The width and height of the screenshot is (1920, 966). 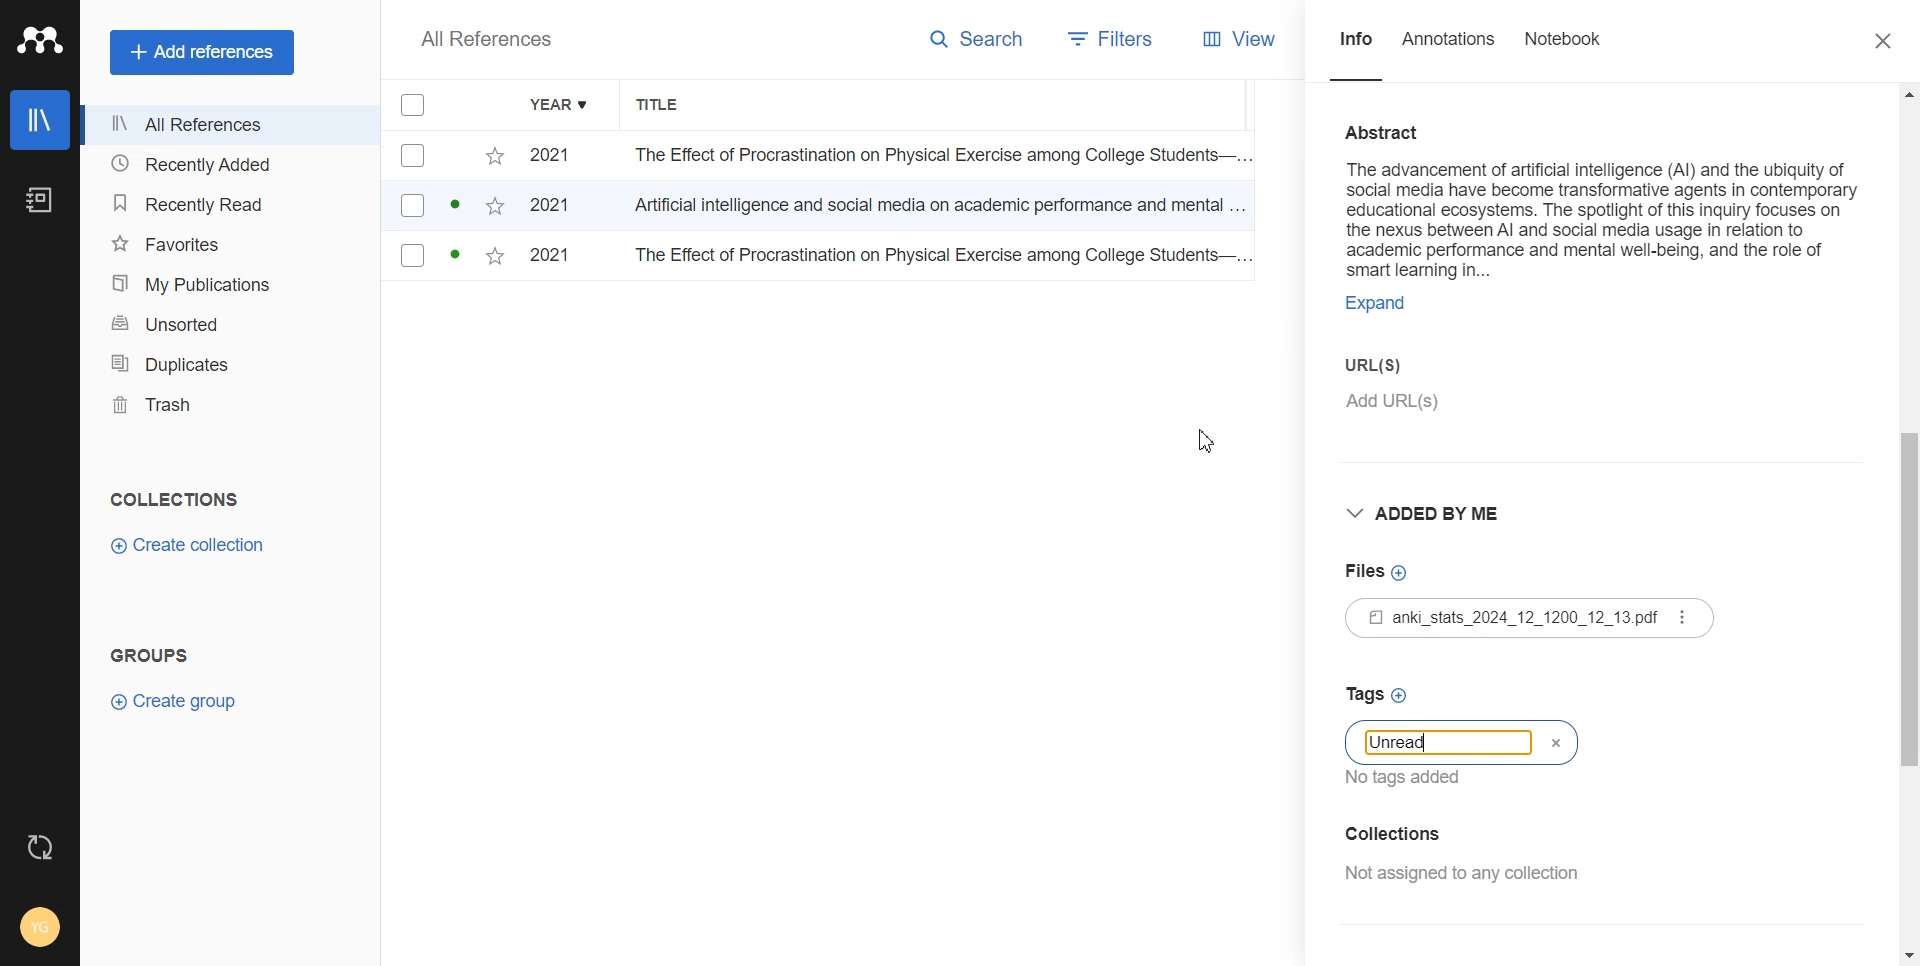 What do you see at coordinates (982, 39) in the screenshot?
I see `Search` at bounding box center [982, 39].